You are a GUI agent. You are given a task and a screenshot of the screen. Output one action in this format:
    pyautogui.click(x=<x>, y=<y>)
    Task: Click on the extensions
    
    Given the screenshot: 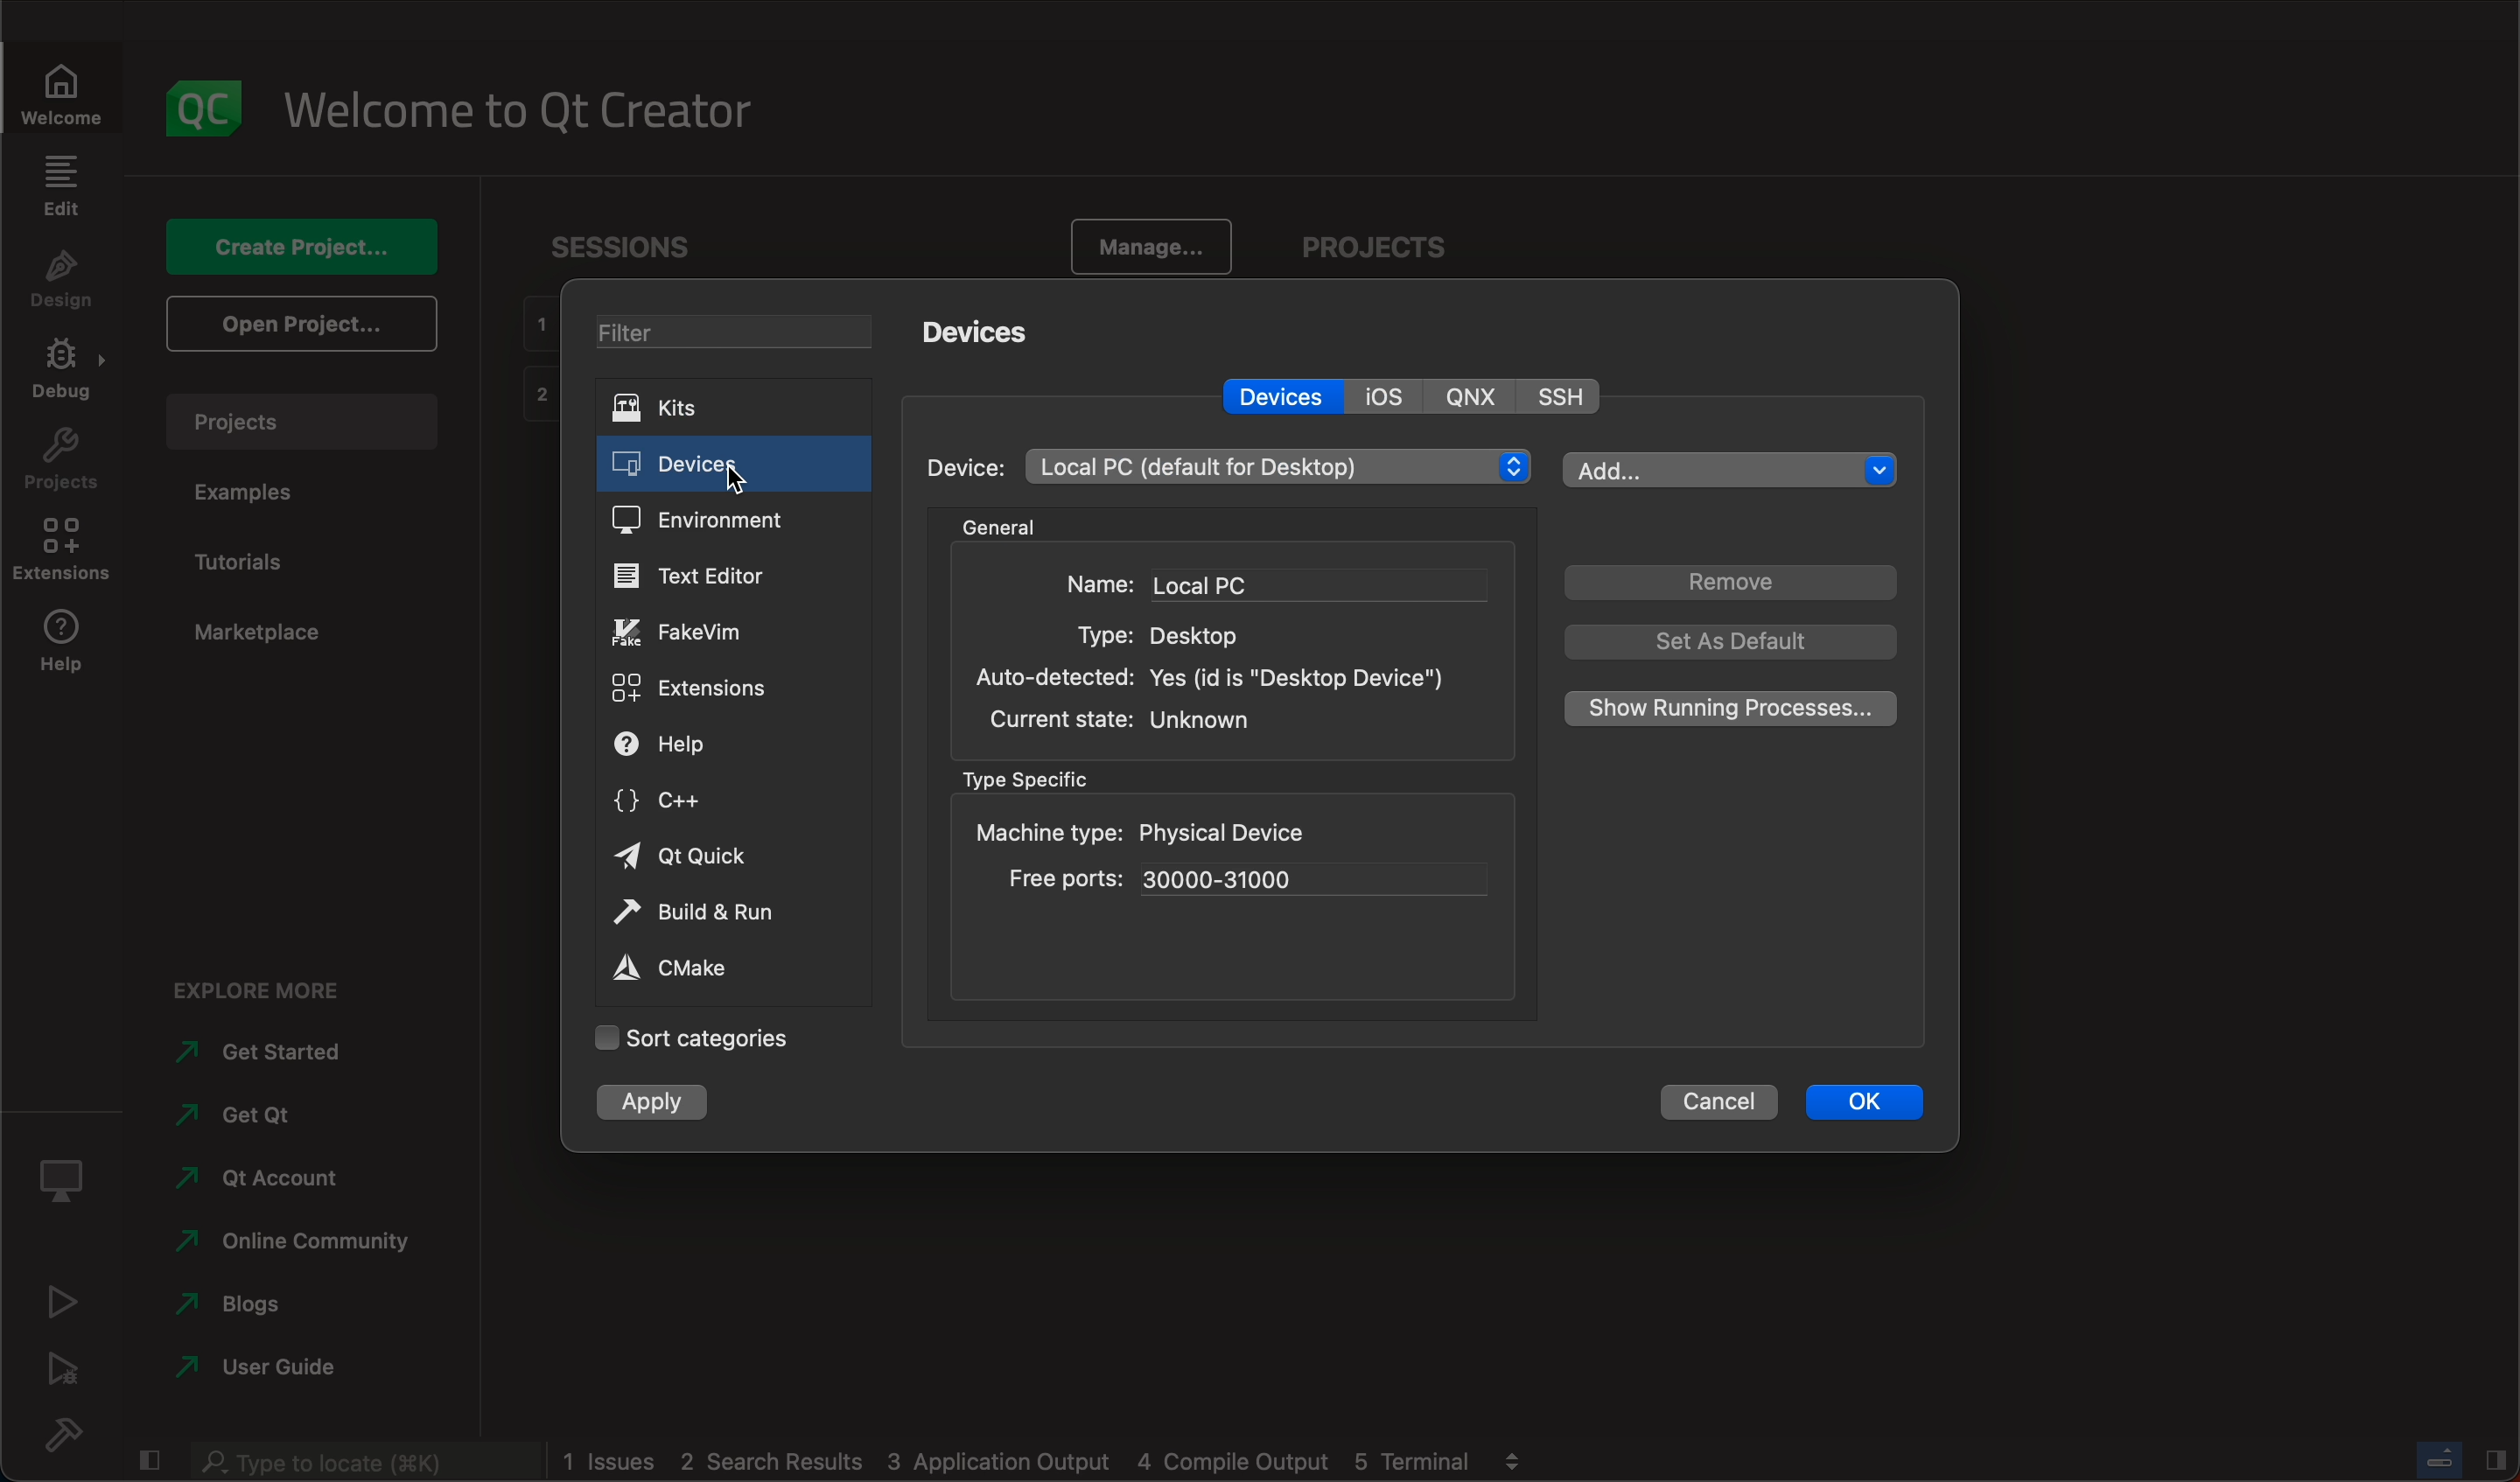 What is the action you would take?
    pyautogui.click(x=705, y=691)
    